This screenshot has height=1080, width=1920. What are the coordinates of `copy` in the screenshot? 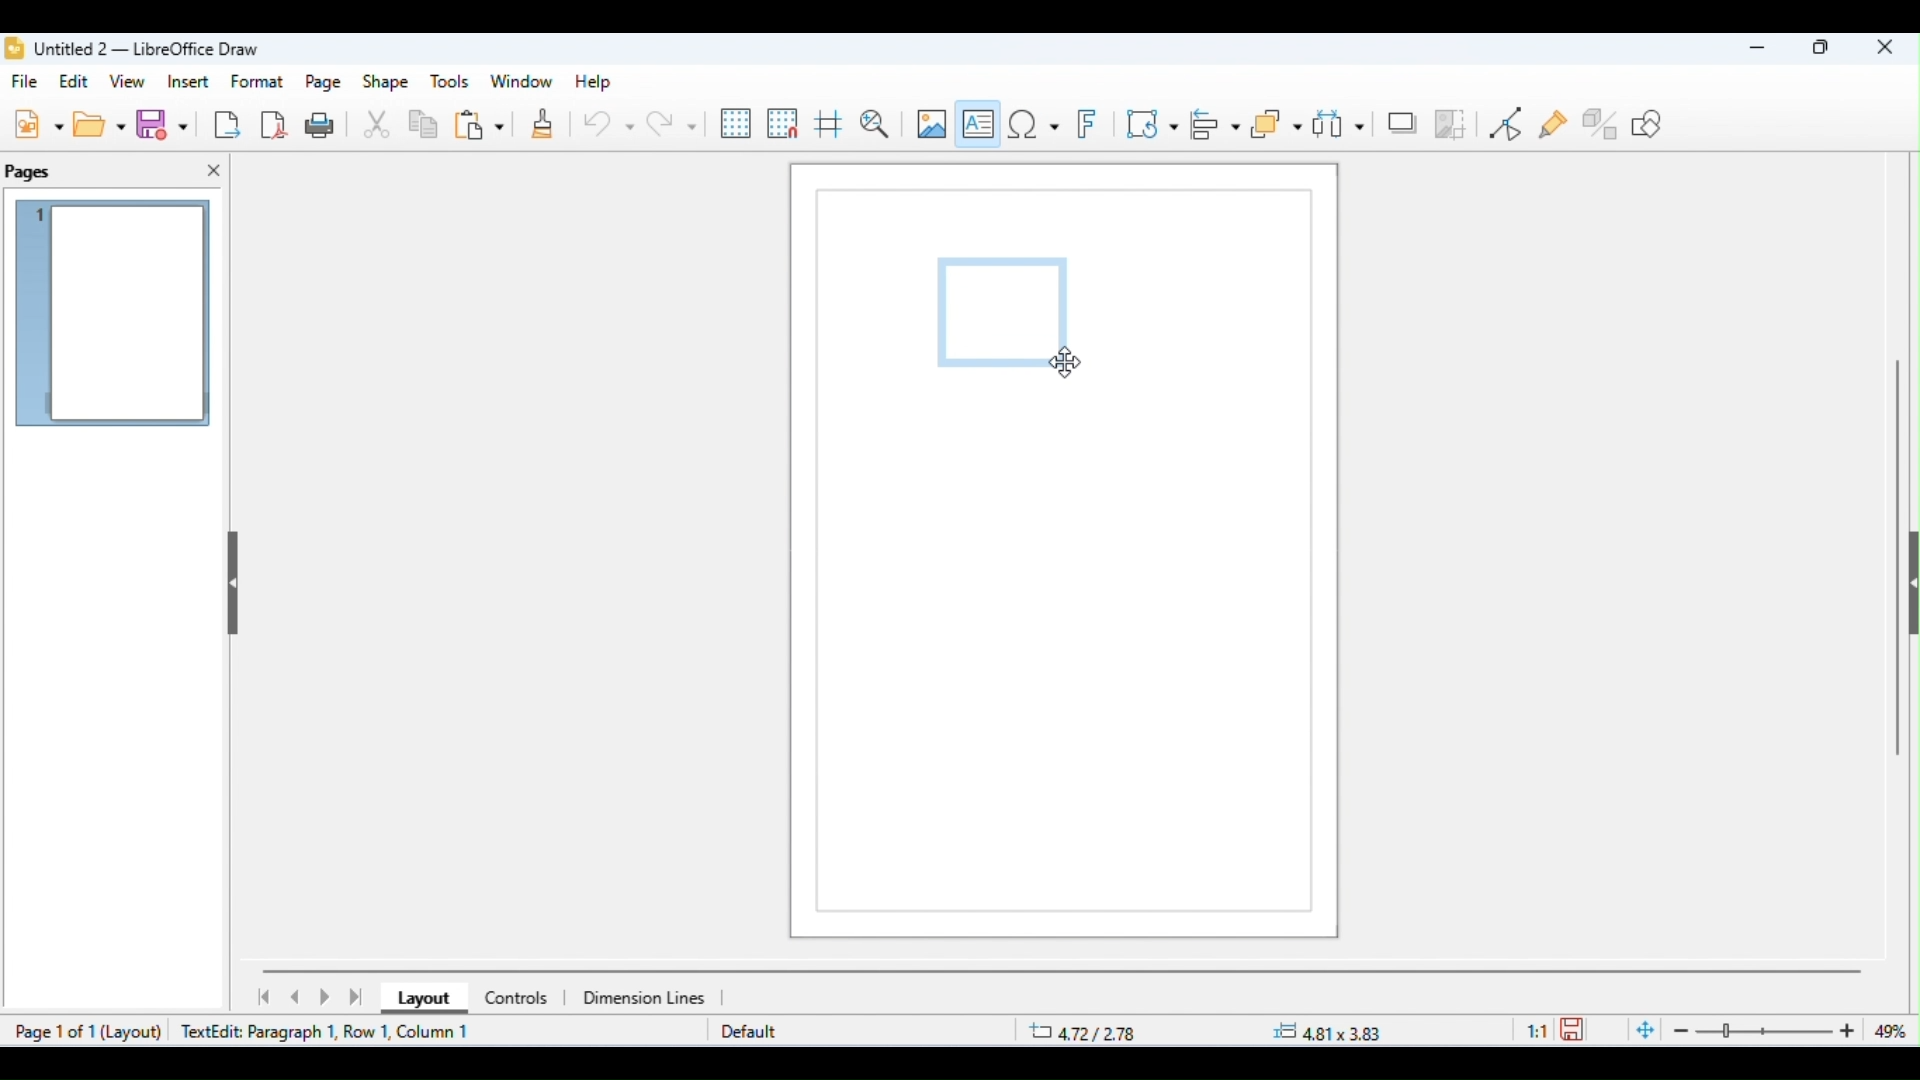 It's located at (424, 127).